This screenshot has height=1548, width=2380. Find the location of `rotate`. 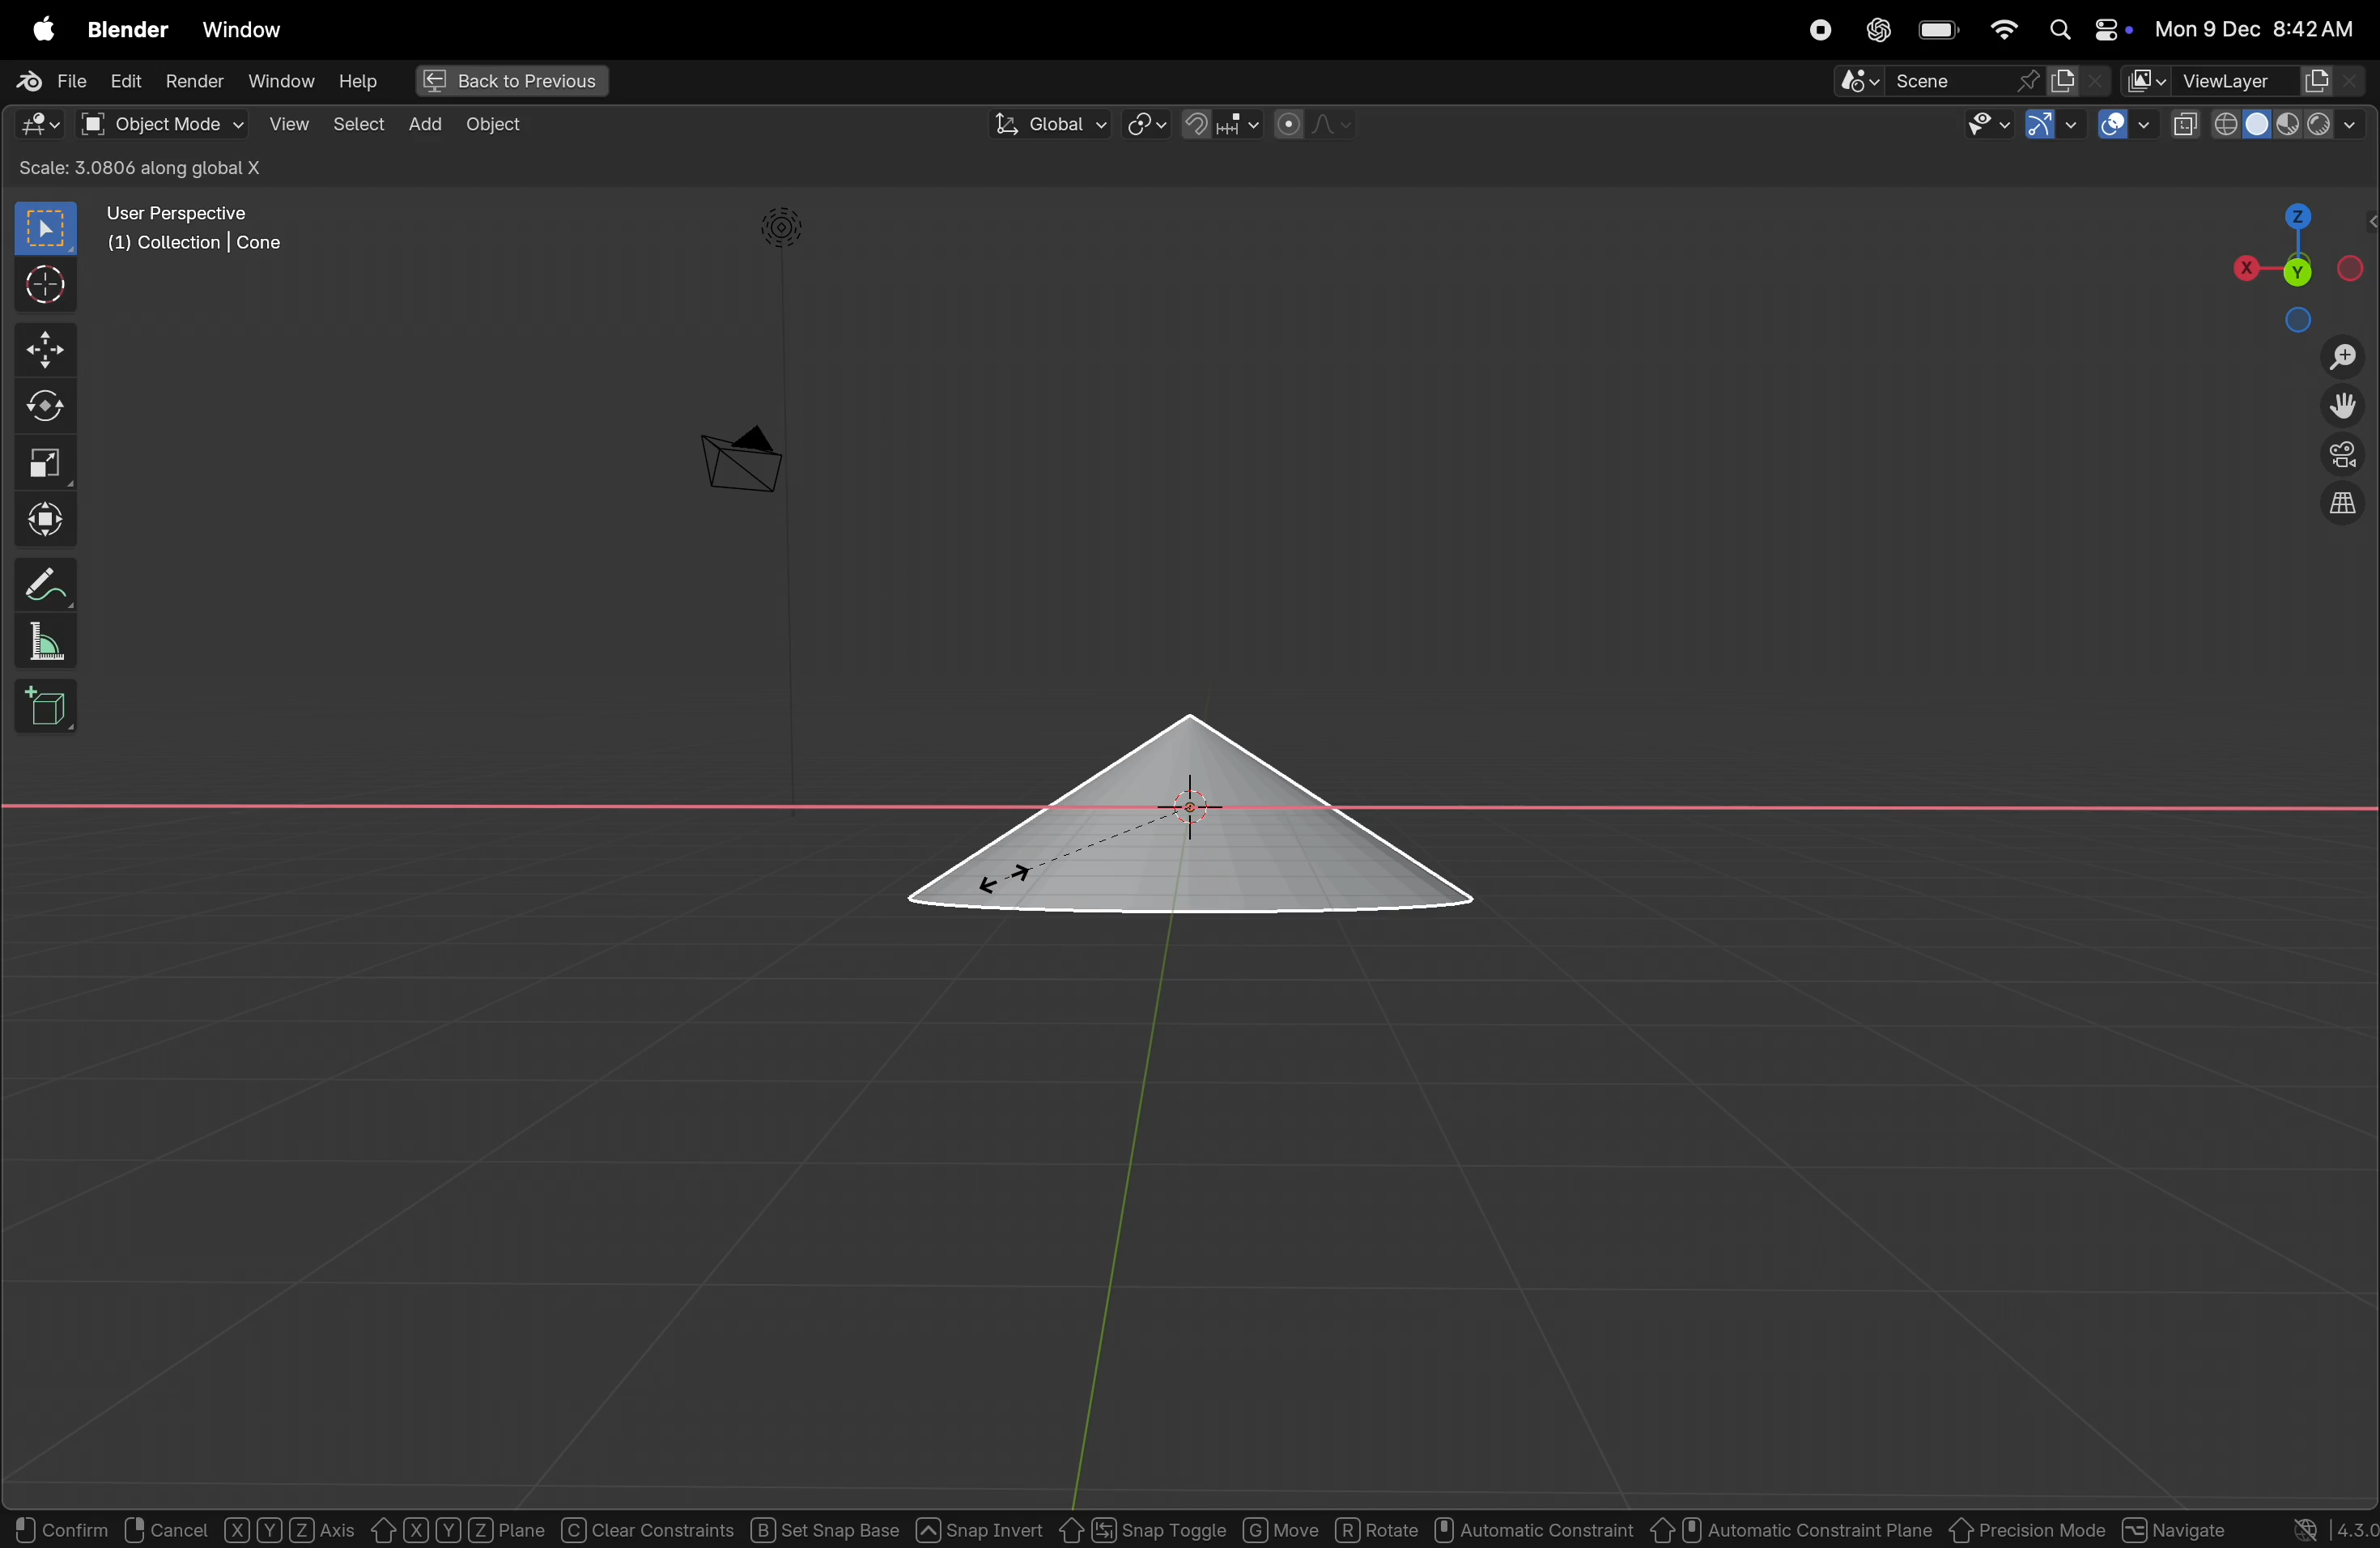

rotate is located at coordinates (42, 407).